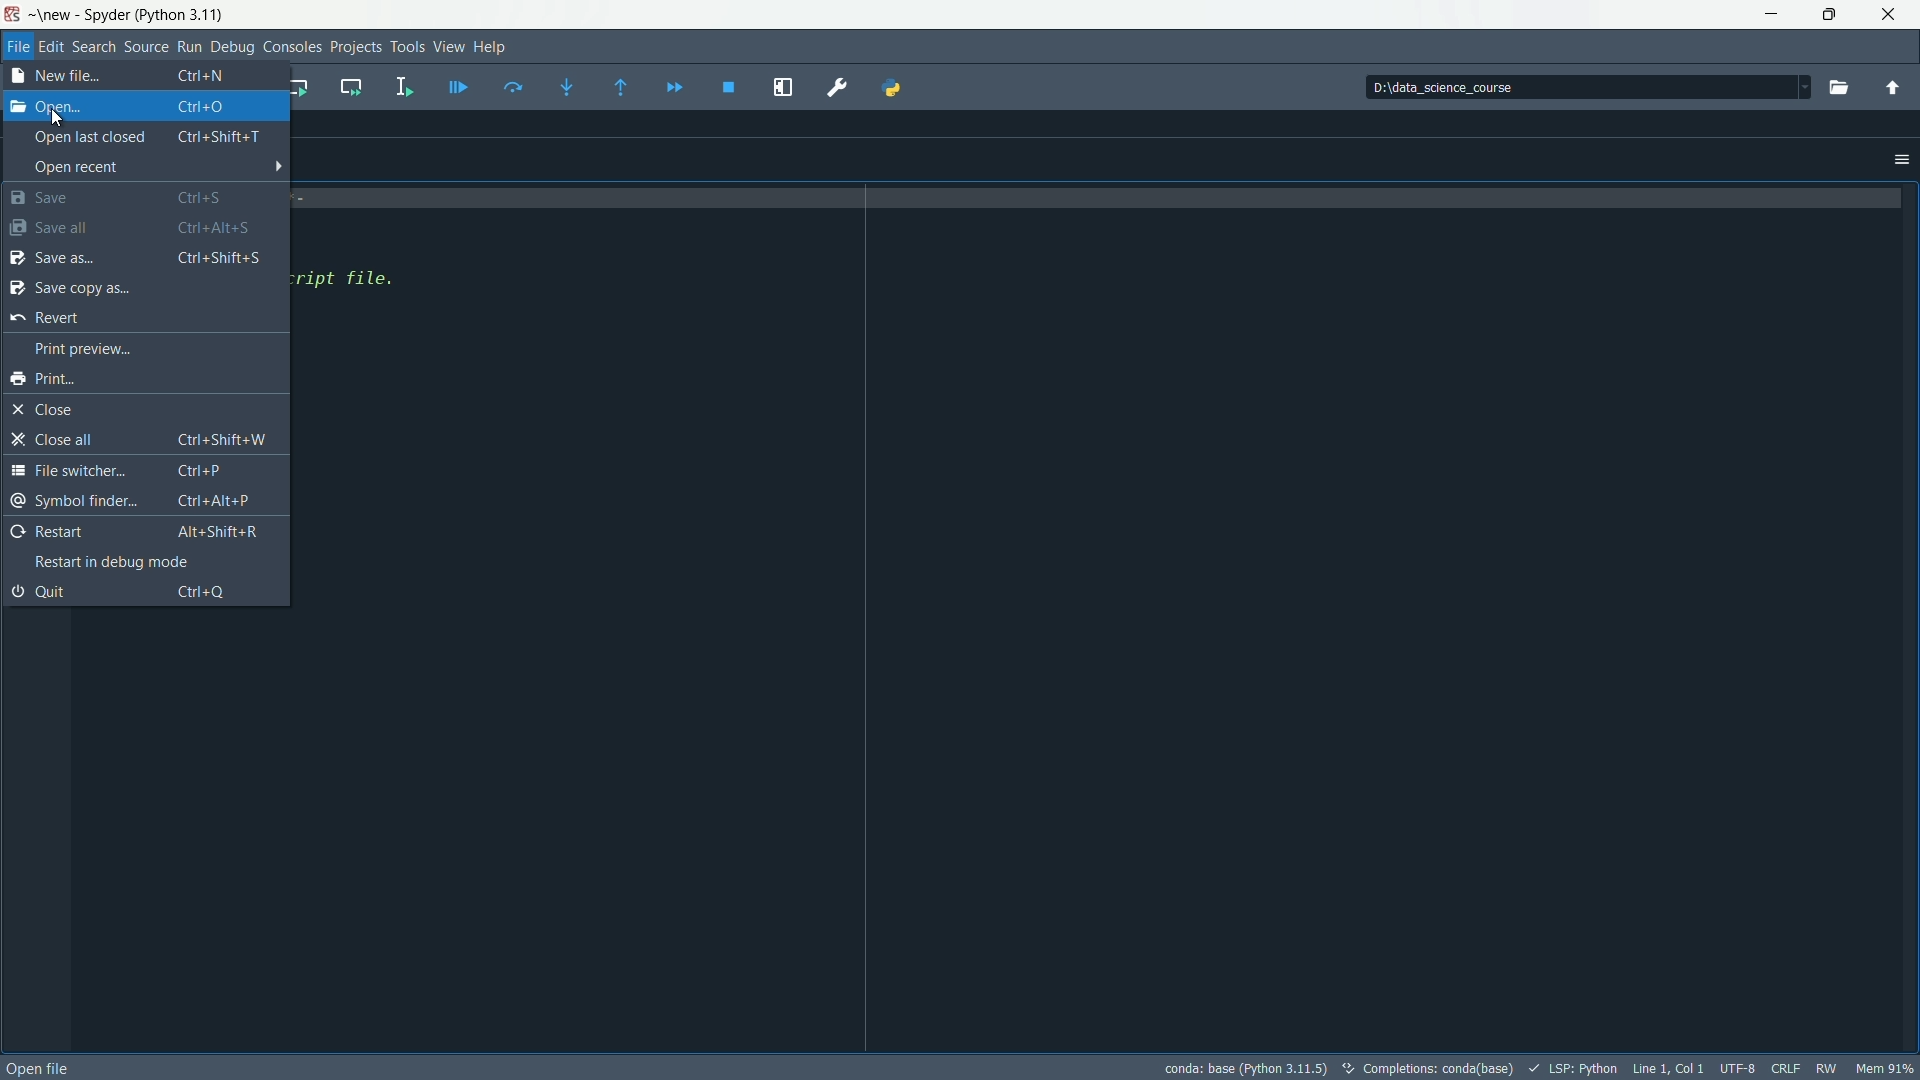  I want to click on close, so click(1890, 15).